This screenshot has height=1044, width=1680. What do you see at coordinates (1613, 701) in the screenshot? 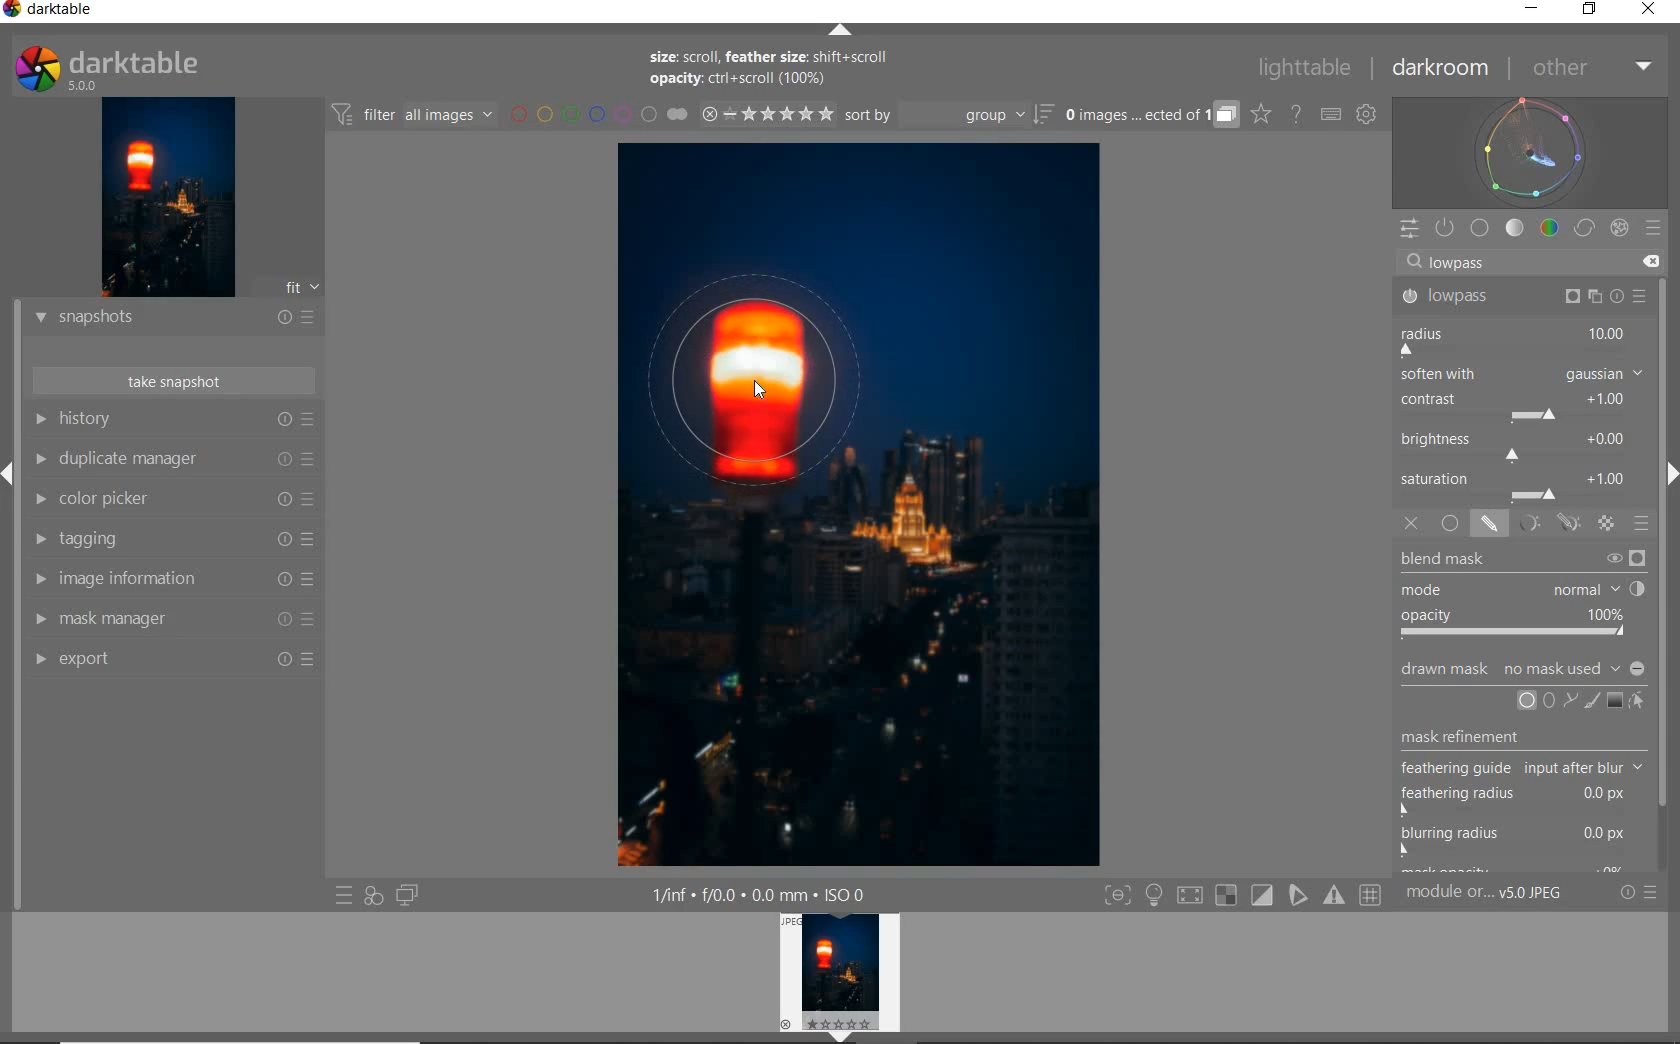
I see `ADD GRADIENT` at bounding box center [1613, 701].